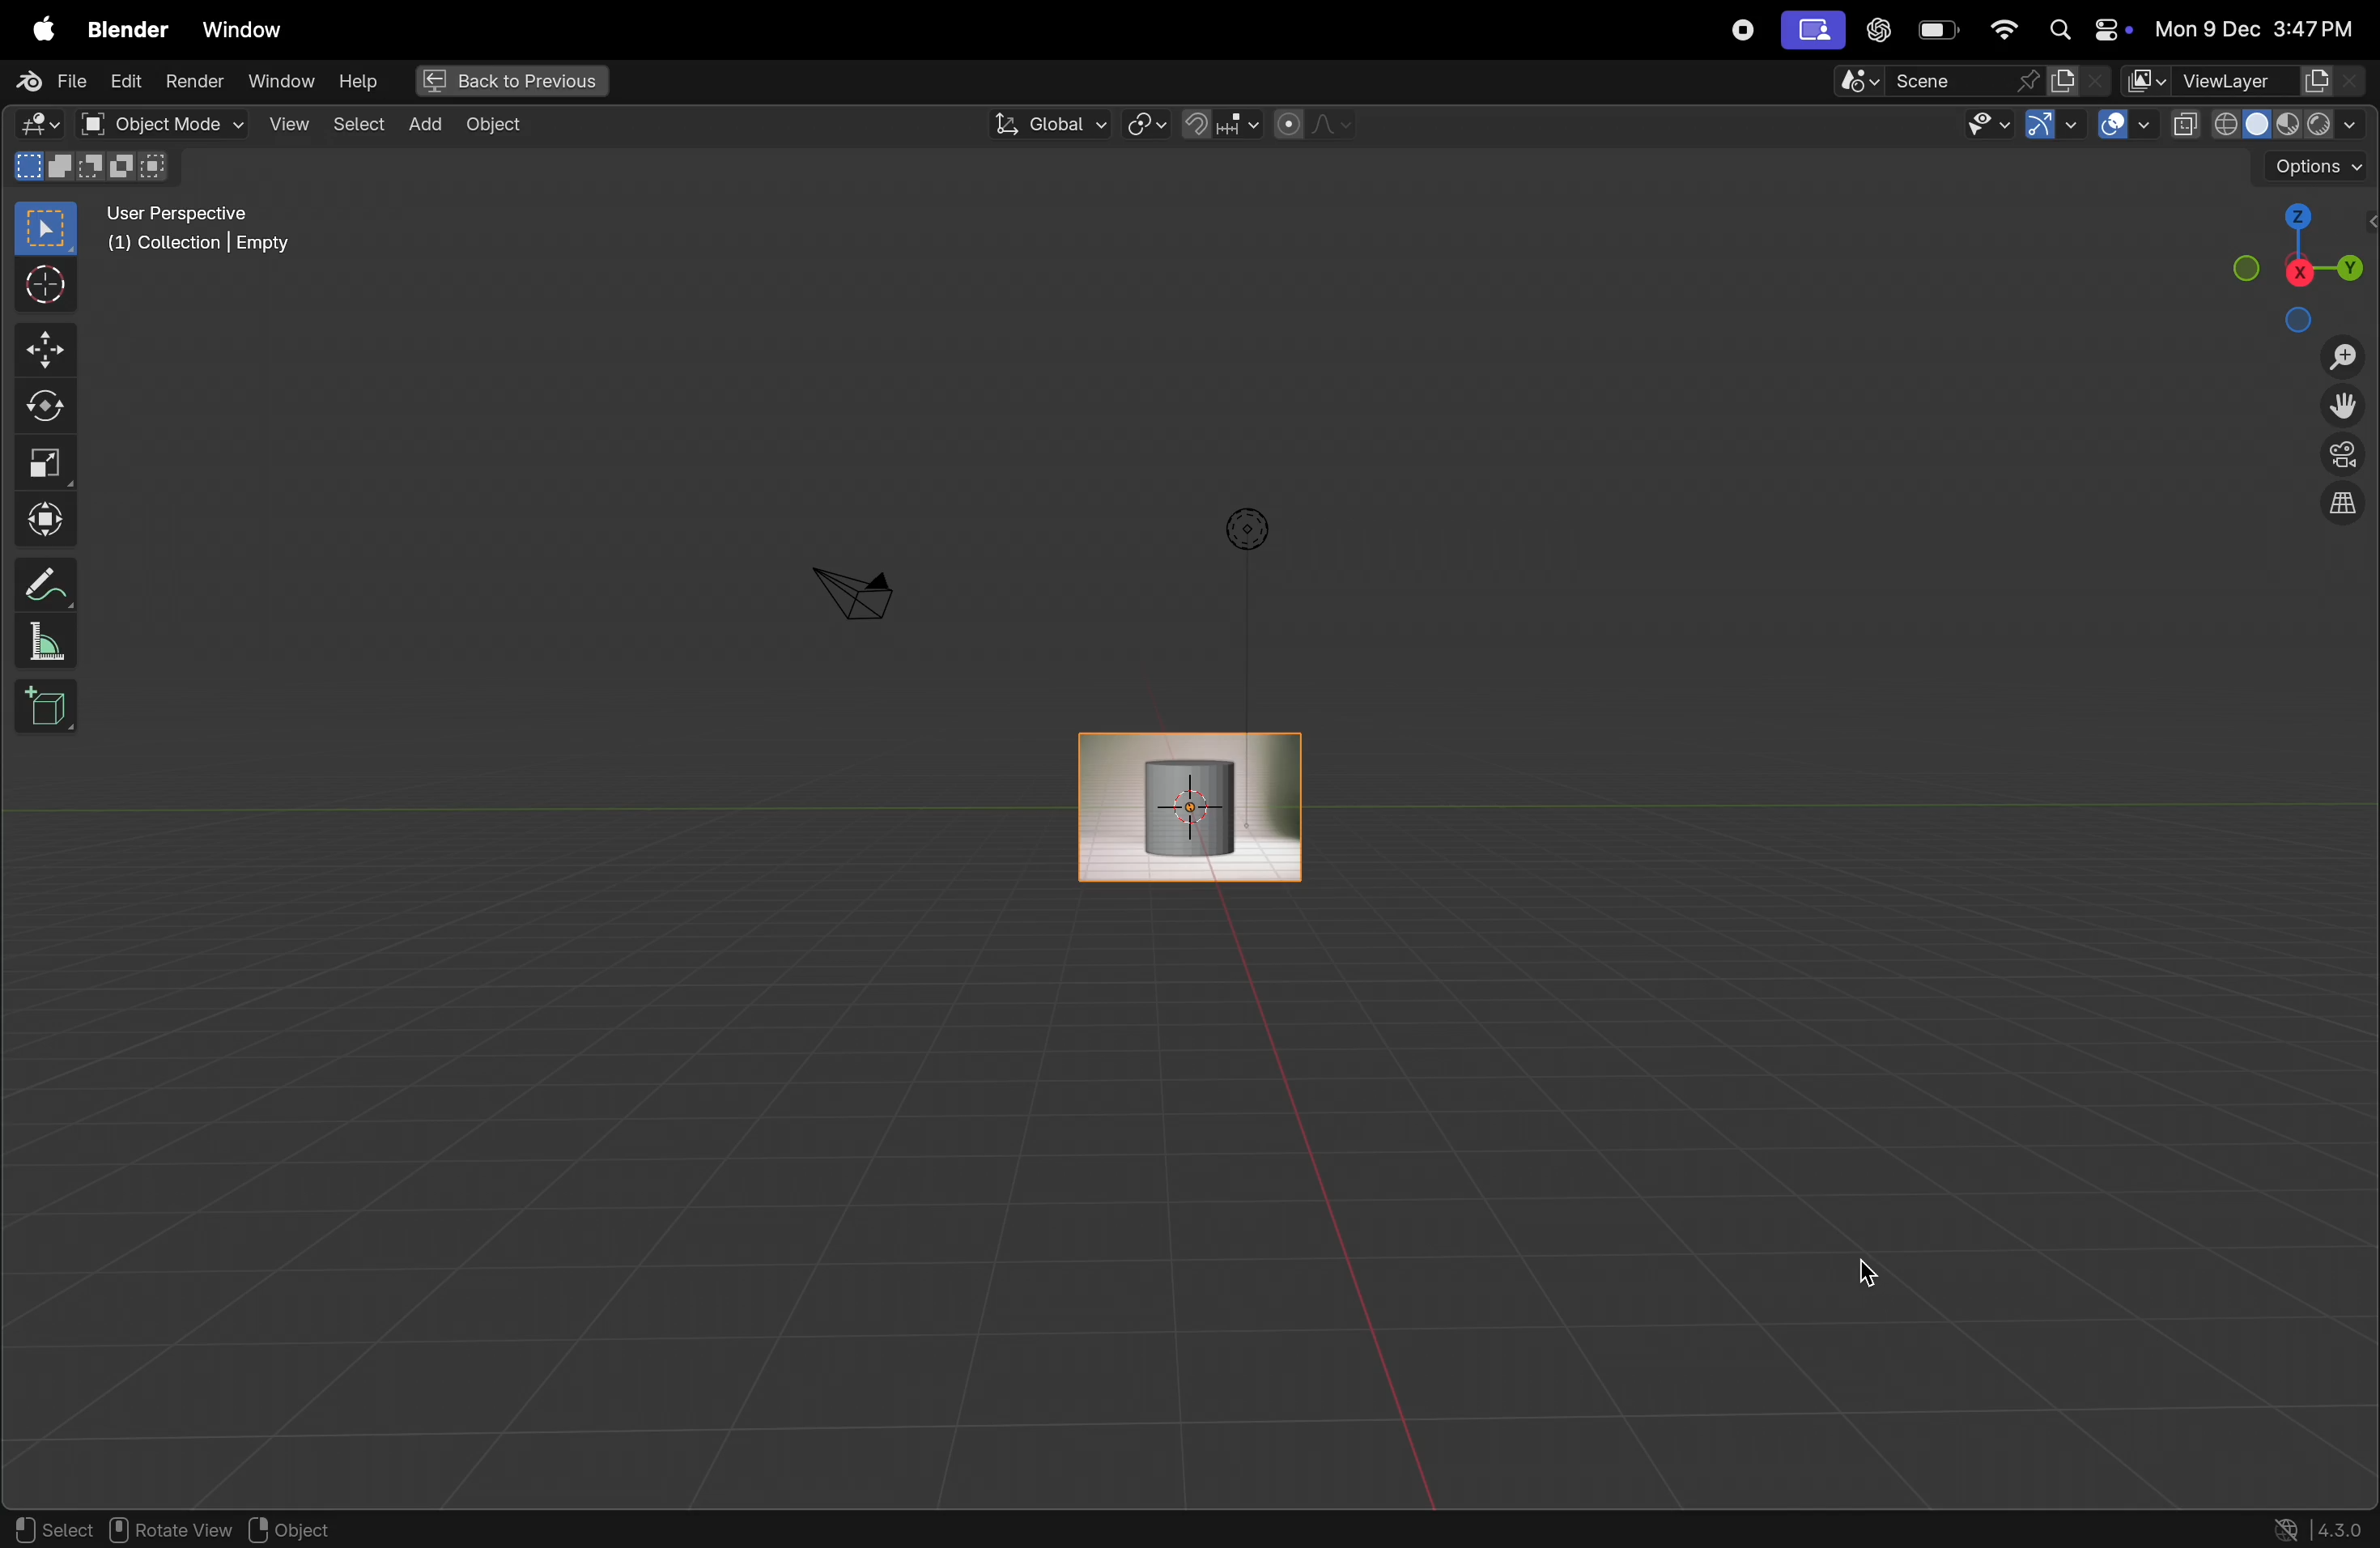  I want to click on zoom in, so click(2341, 358).